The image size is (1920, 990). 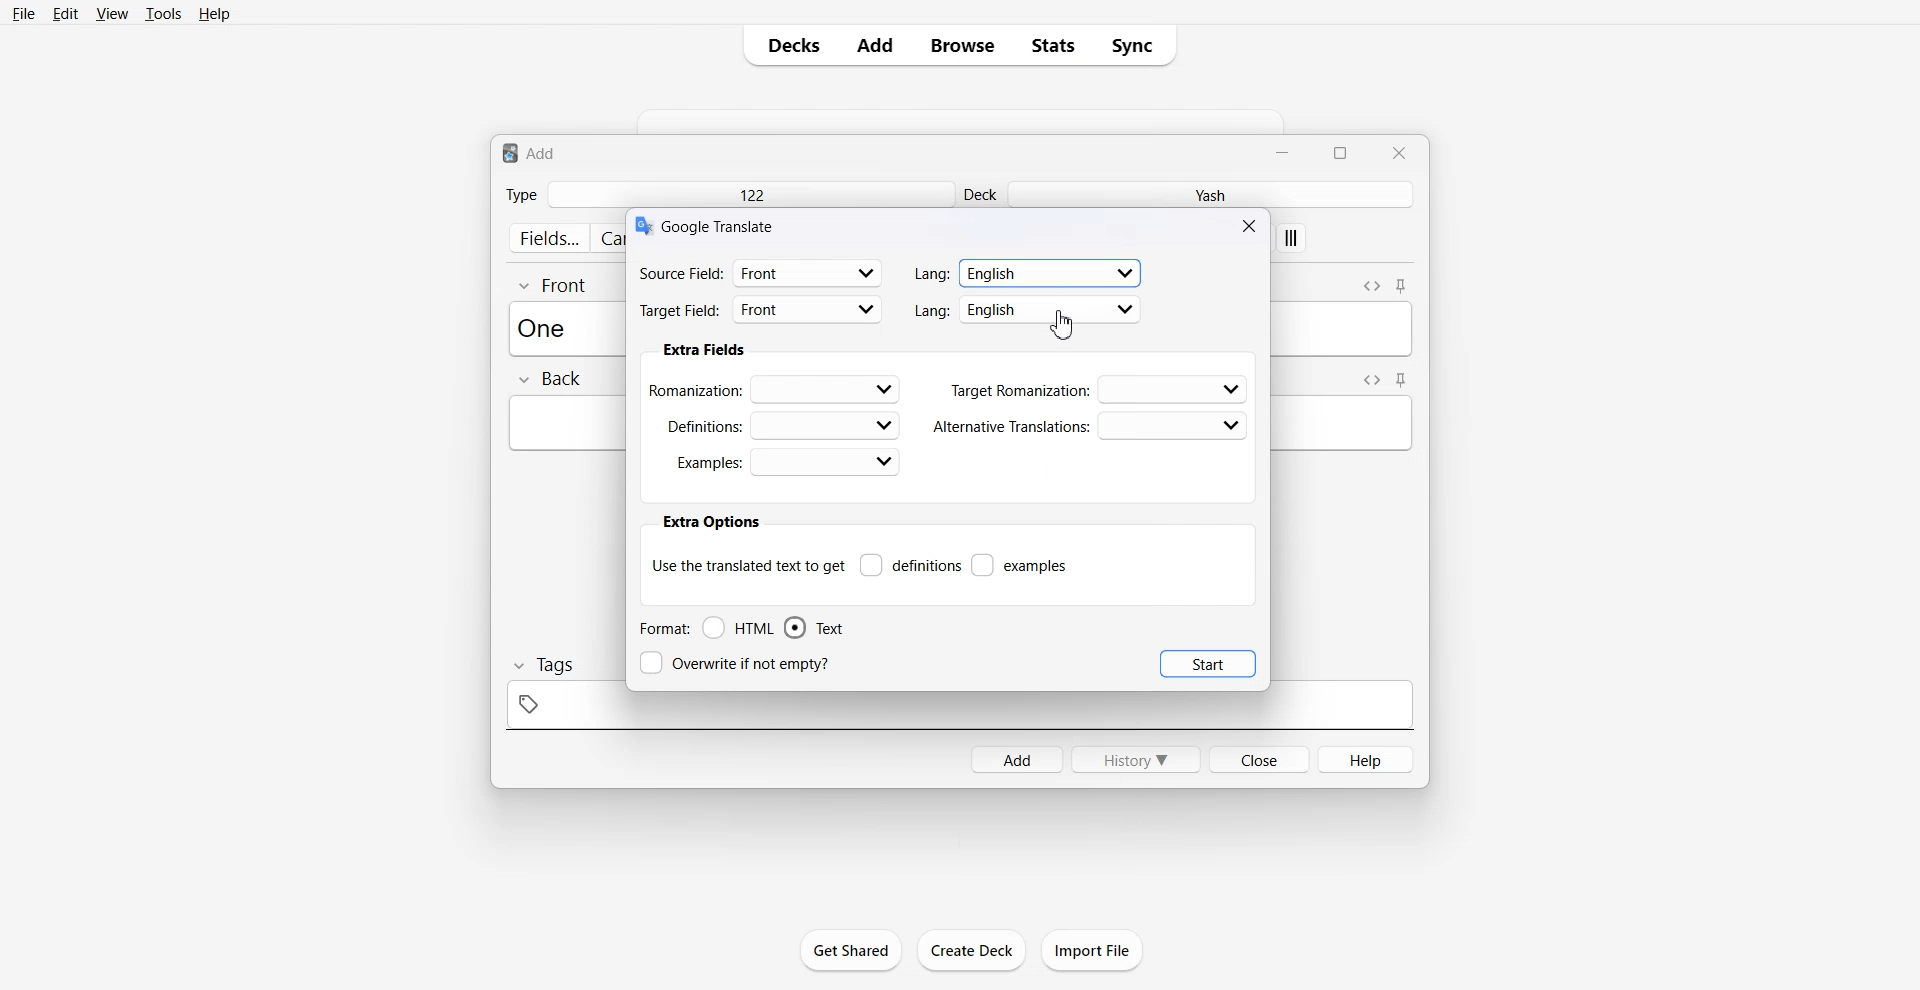 I want to click on Sync, so click(x=1138, y=45).